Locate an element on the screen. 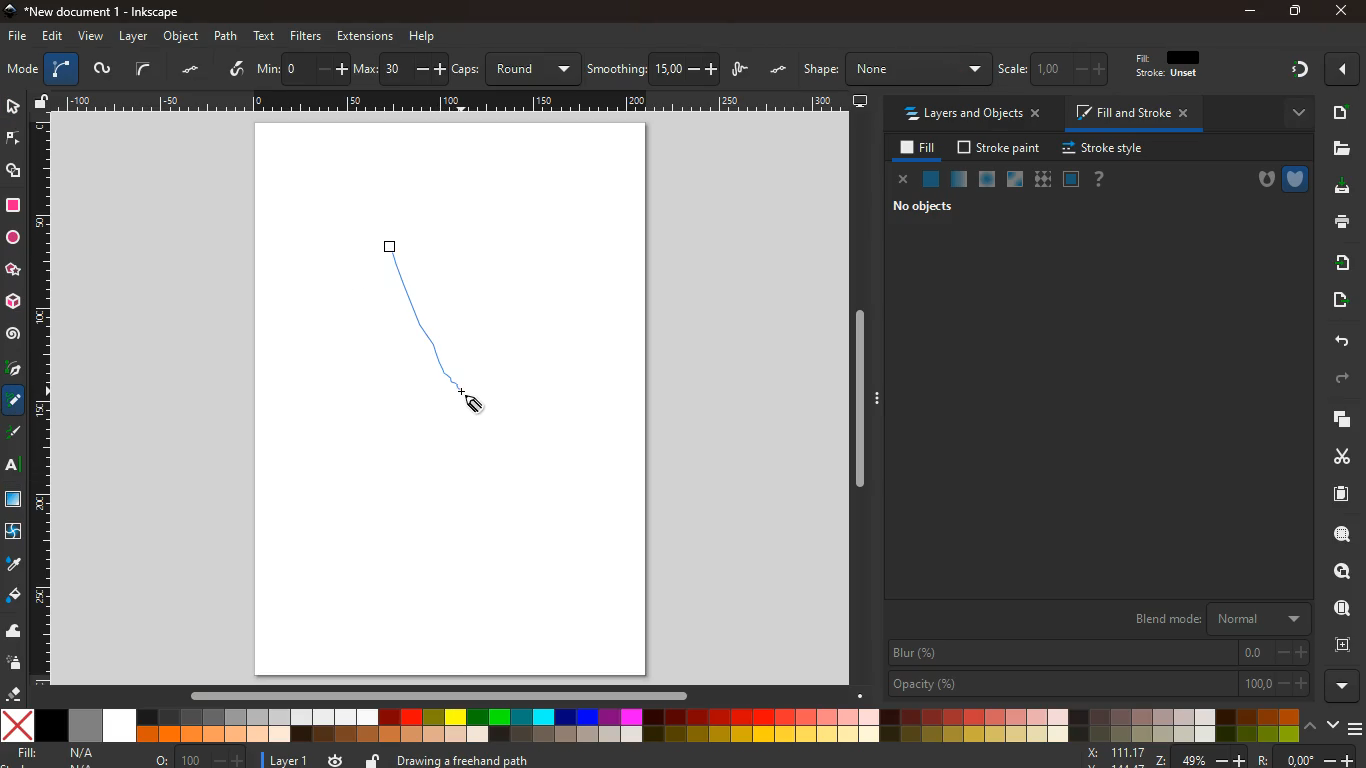 This screenshot has height=768, width=1366. spiral is located at coordinates (13, 334).